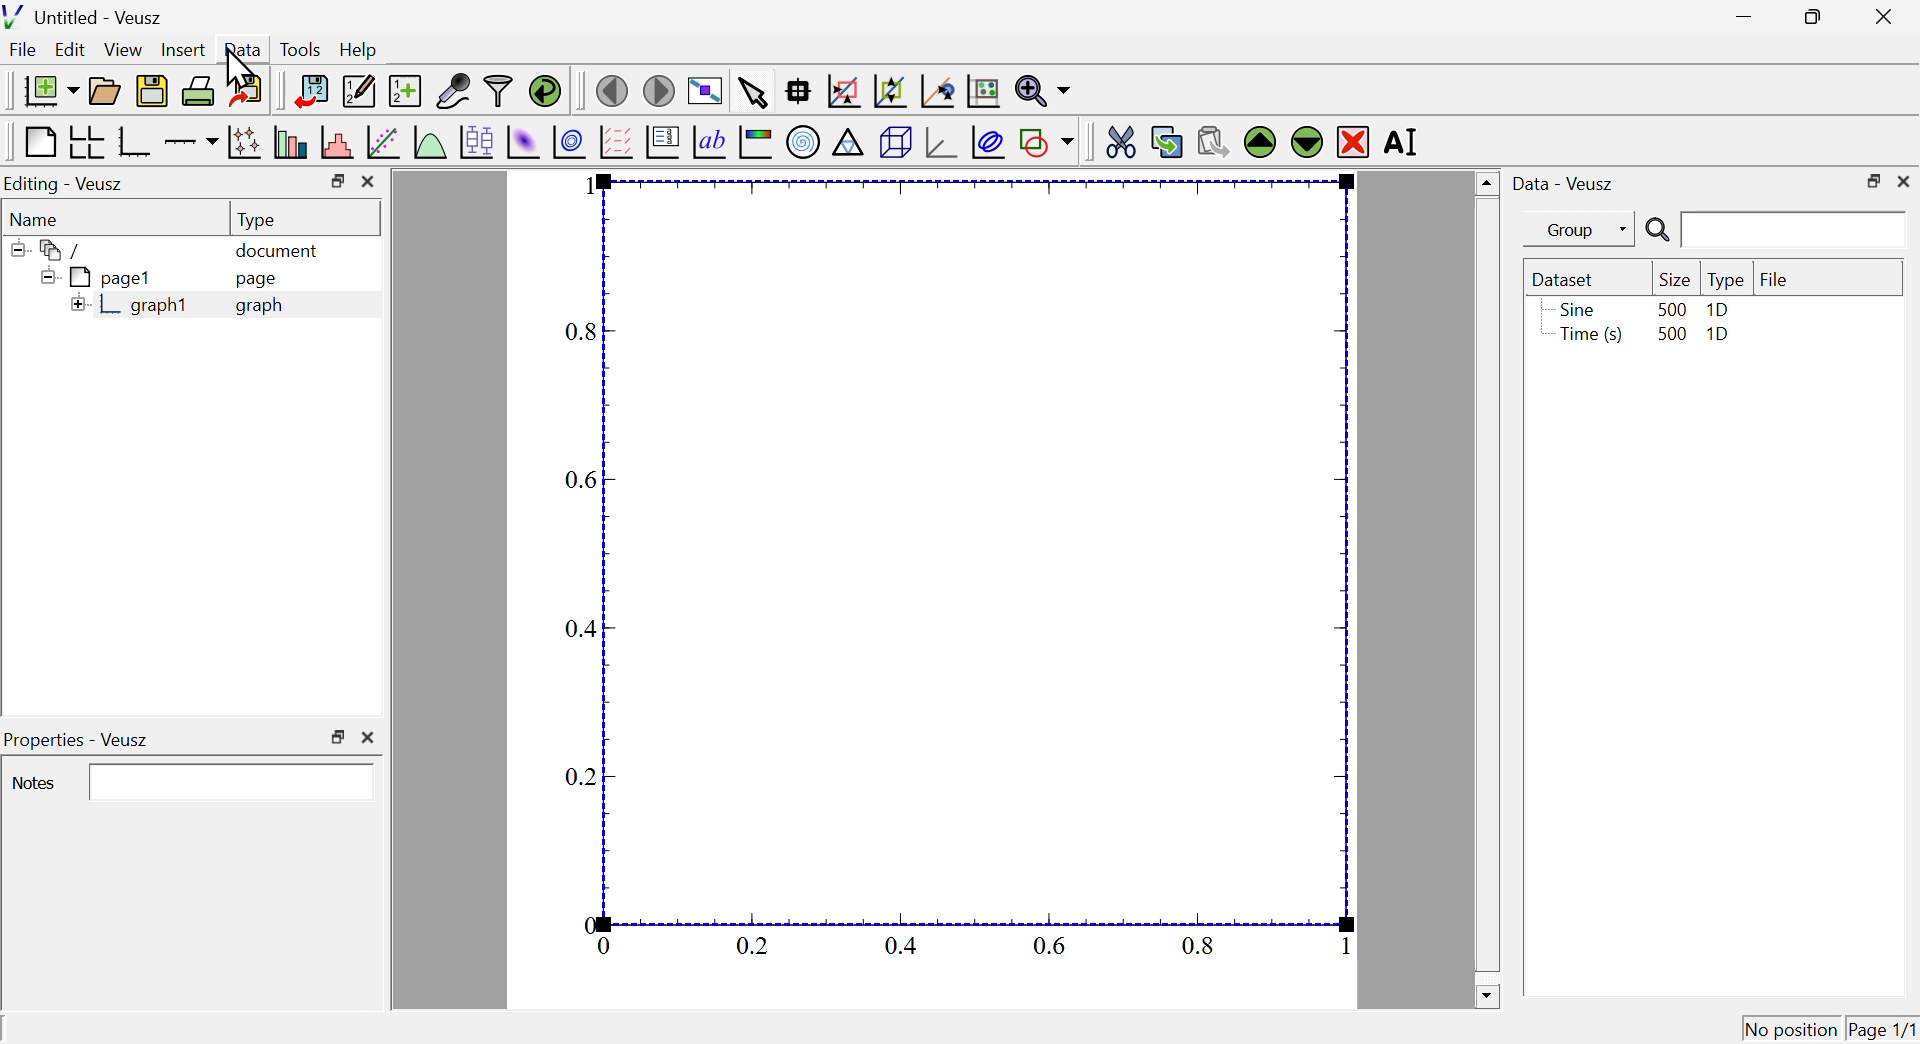 The height and width of the screenshot is (1044, 1920). Describe the element at coordinates (279, 252) in the screenshot. I see `document` at that location.